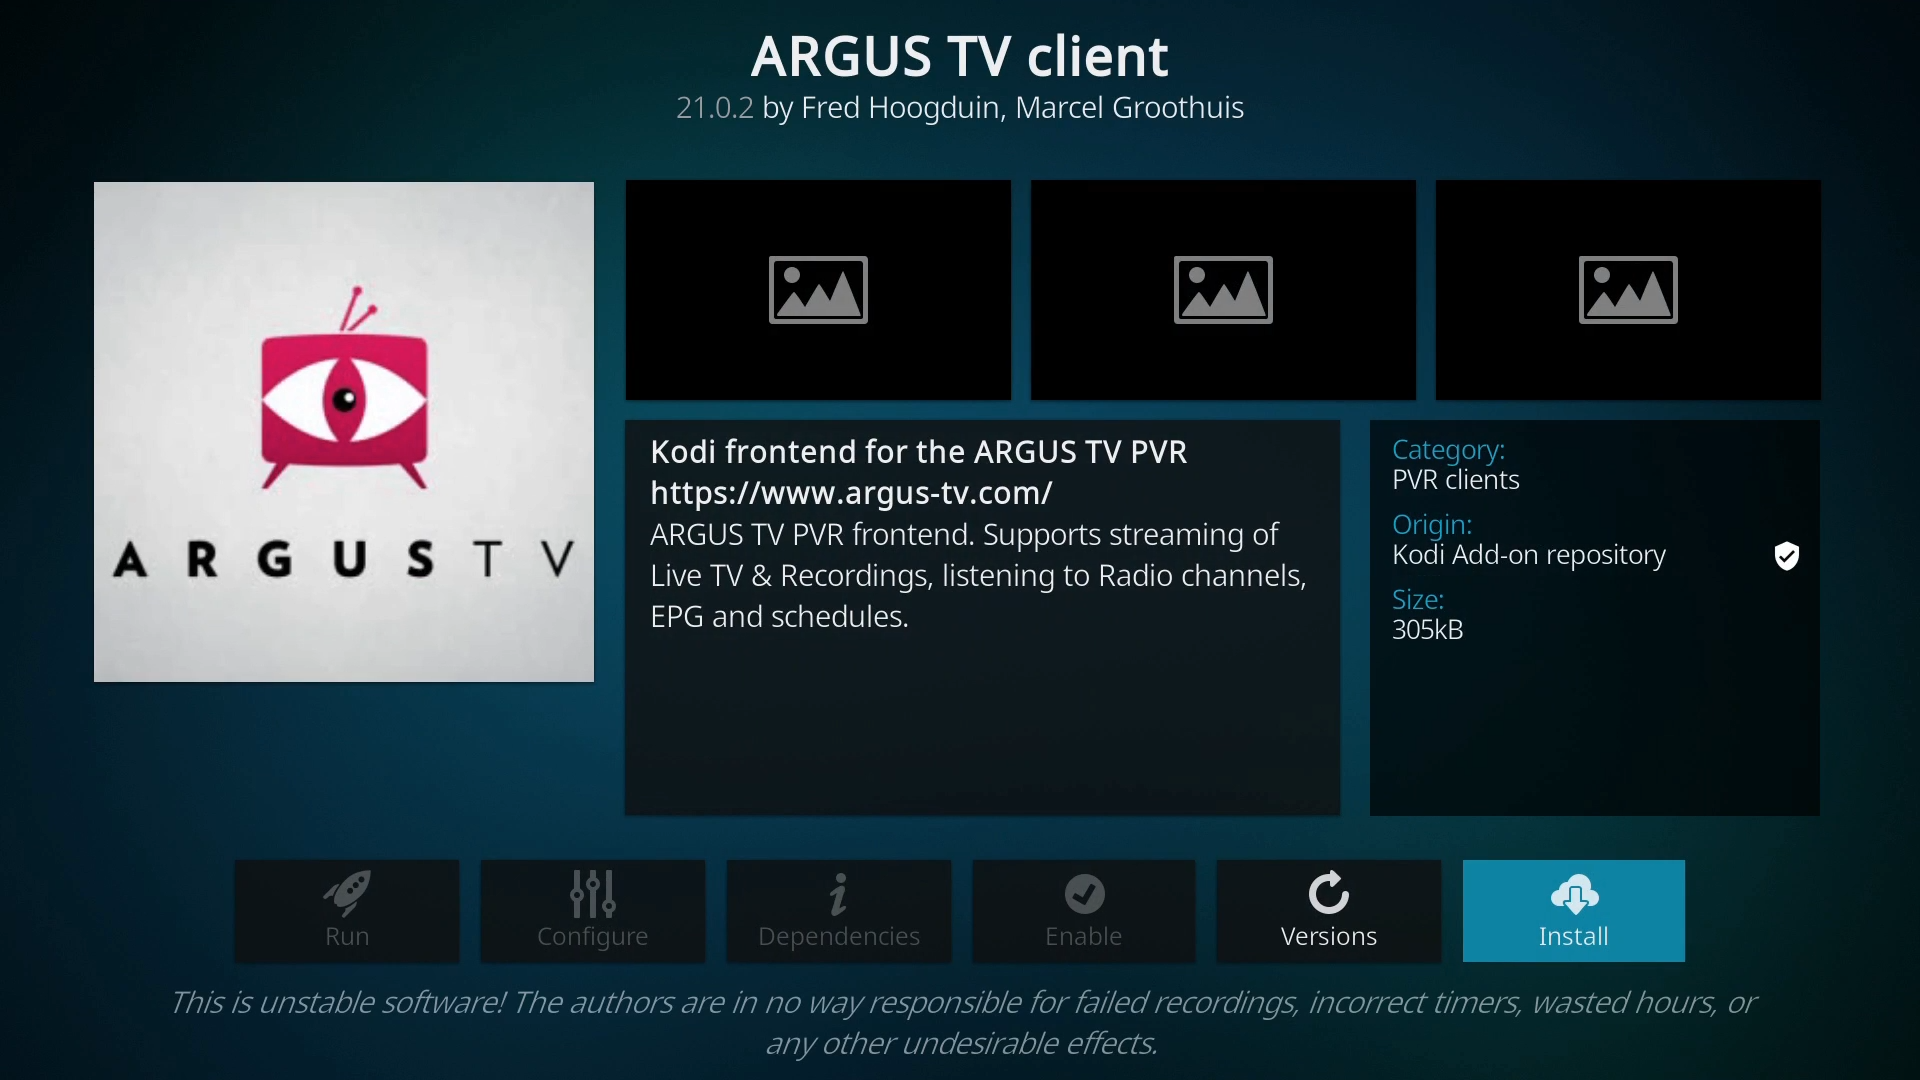 This screenshot has height=1080, width=1920. What do you see at coordinates (1616, 547) in the screenshot?
I see `Category:

PVR clients

Origin:

Kodi Add-on repository
Size:

305kB` at bounding box center [1616, 547].